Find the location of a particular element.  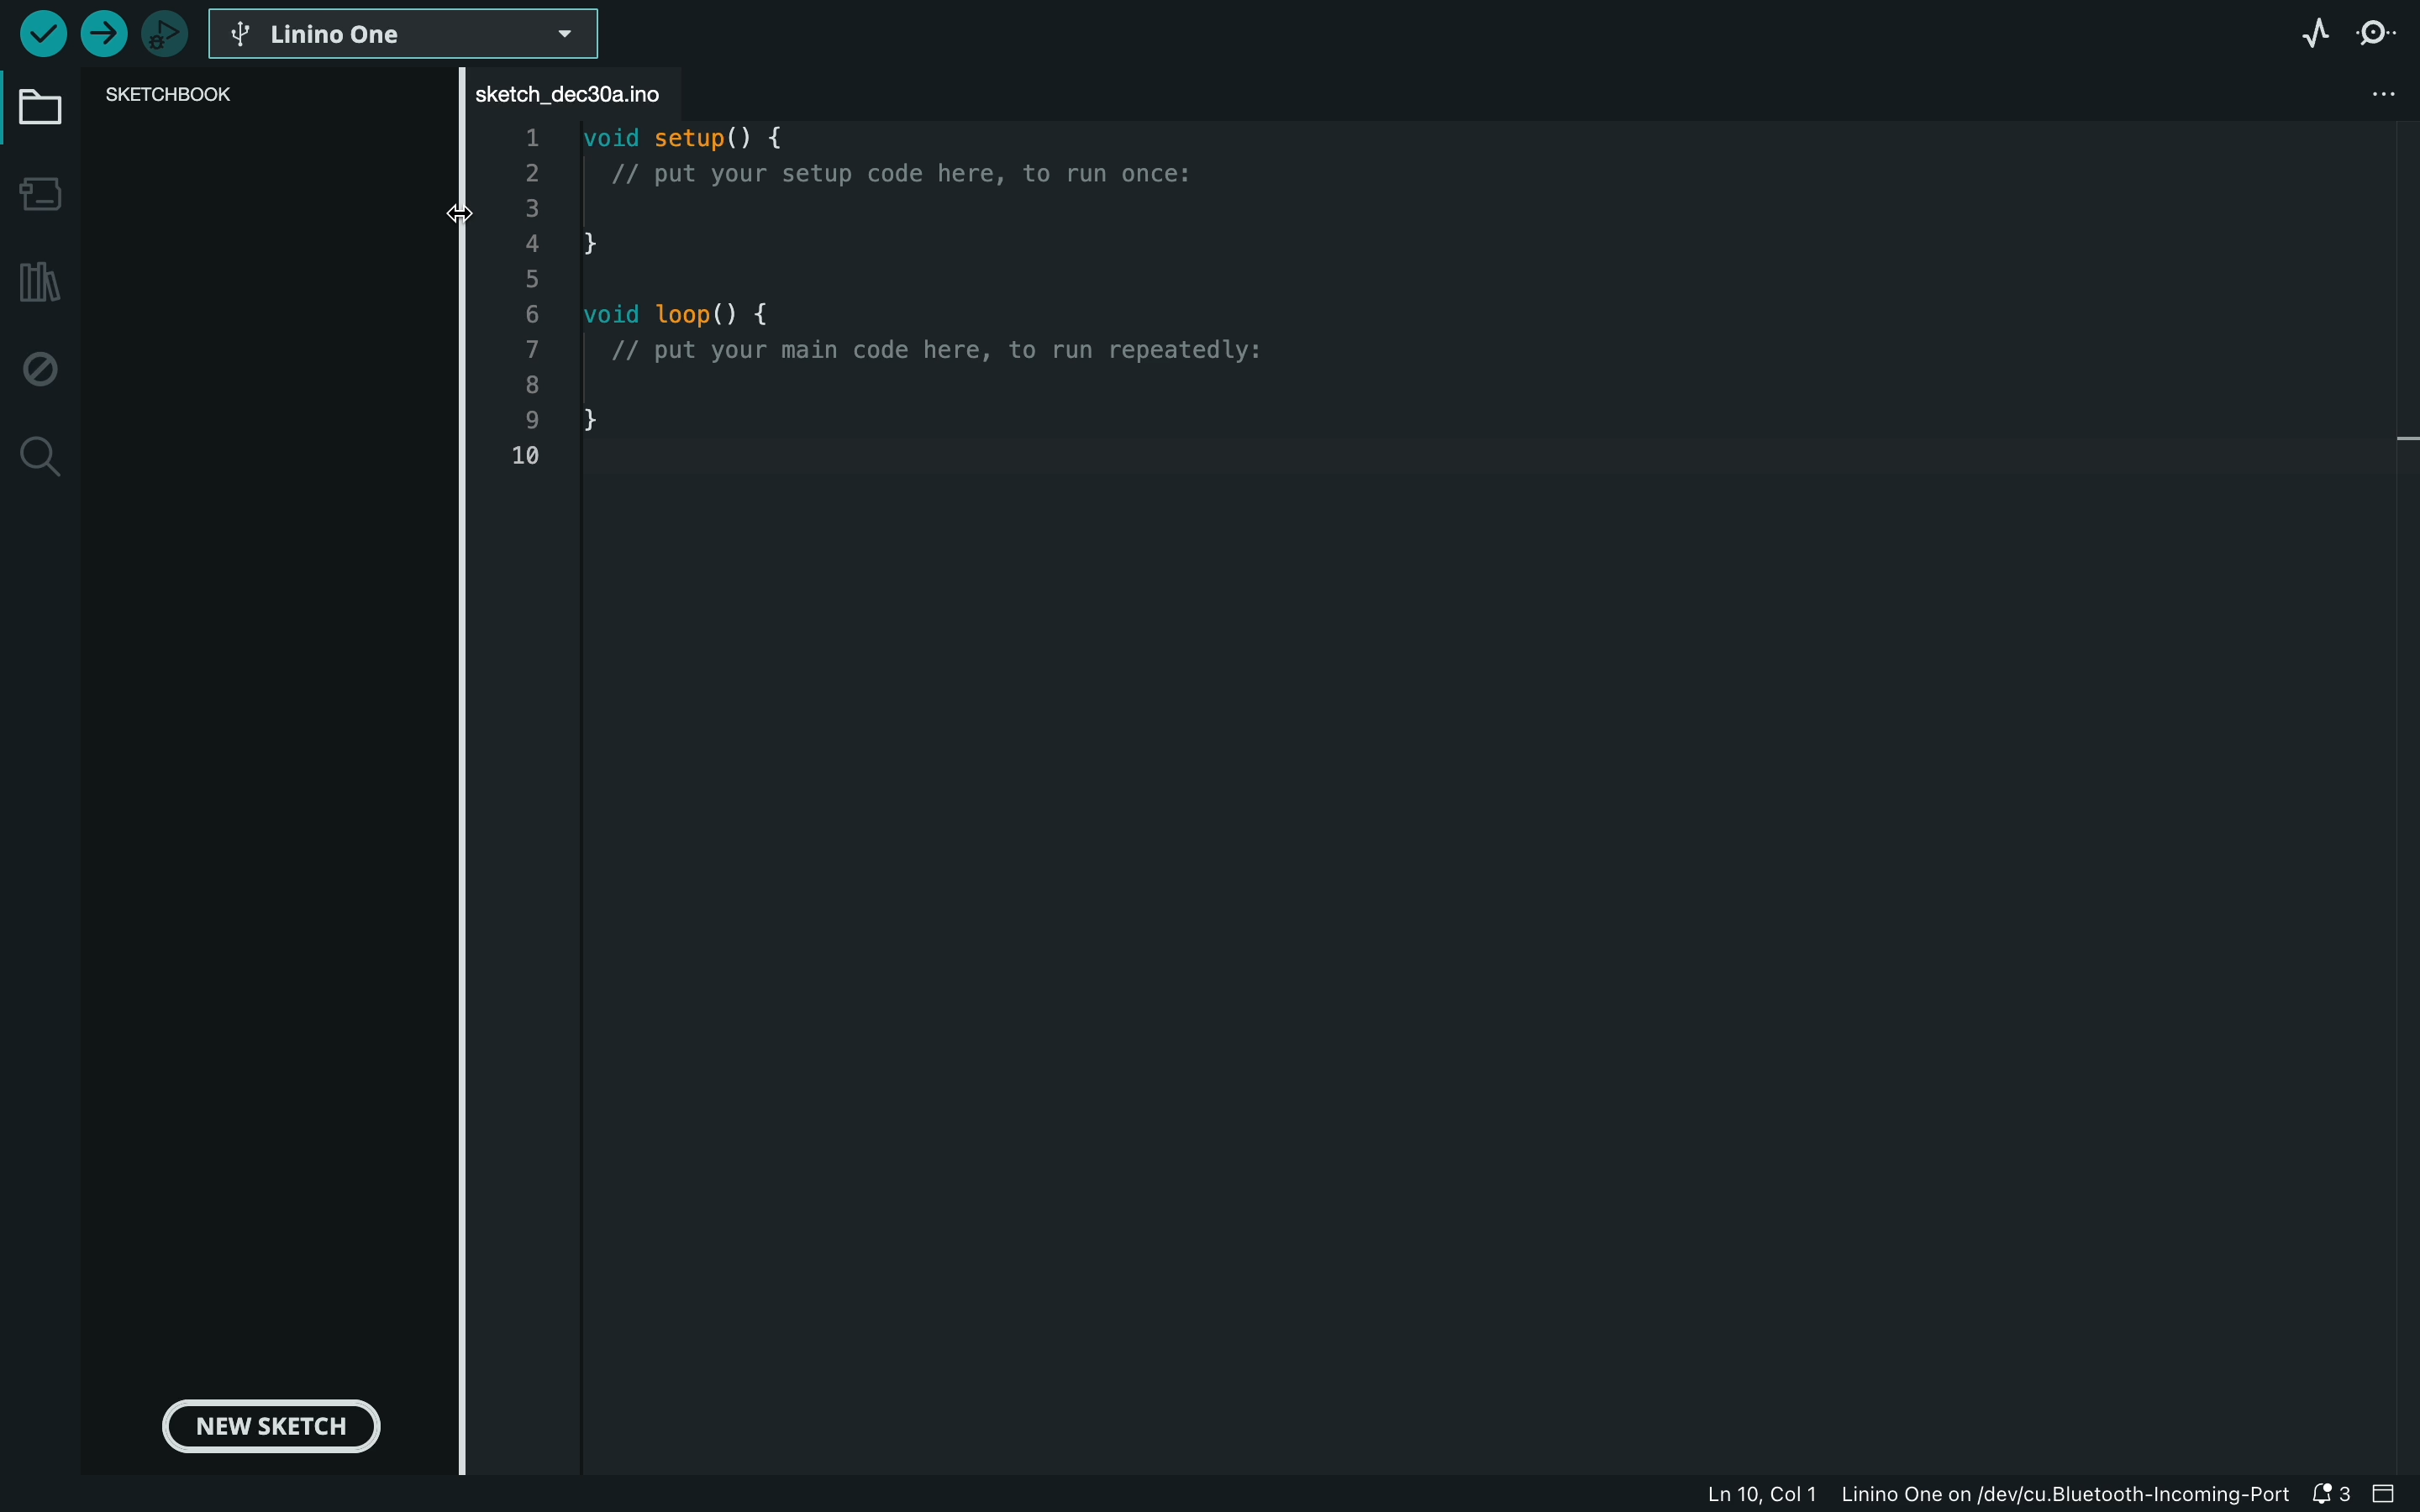

sketch book is located at coordinates (187, 97).